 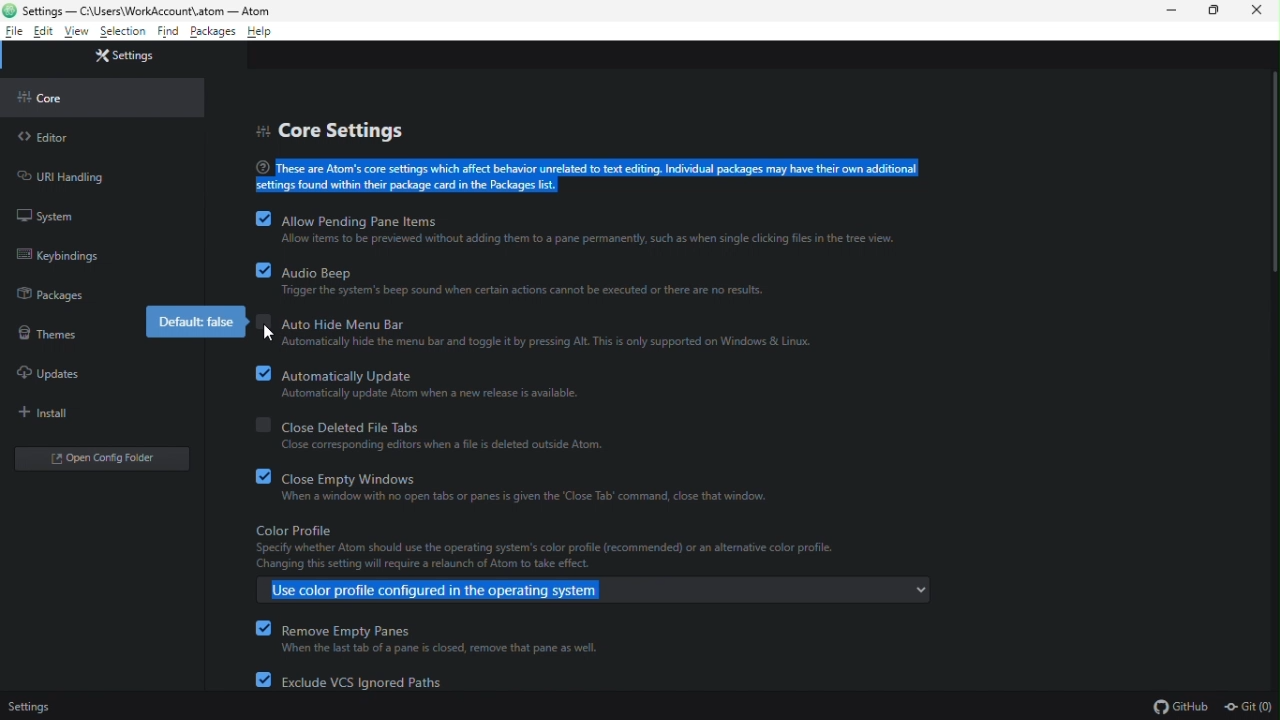 I want to click on checkbox, so click(x=253, y=429).